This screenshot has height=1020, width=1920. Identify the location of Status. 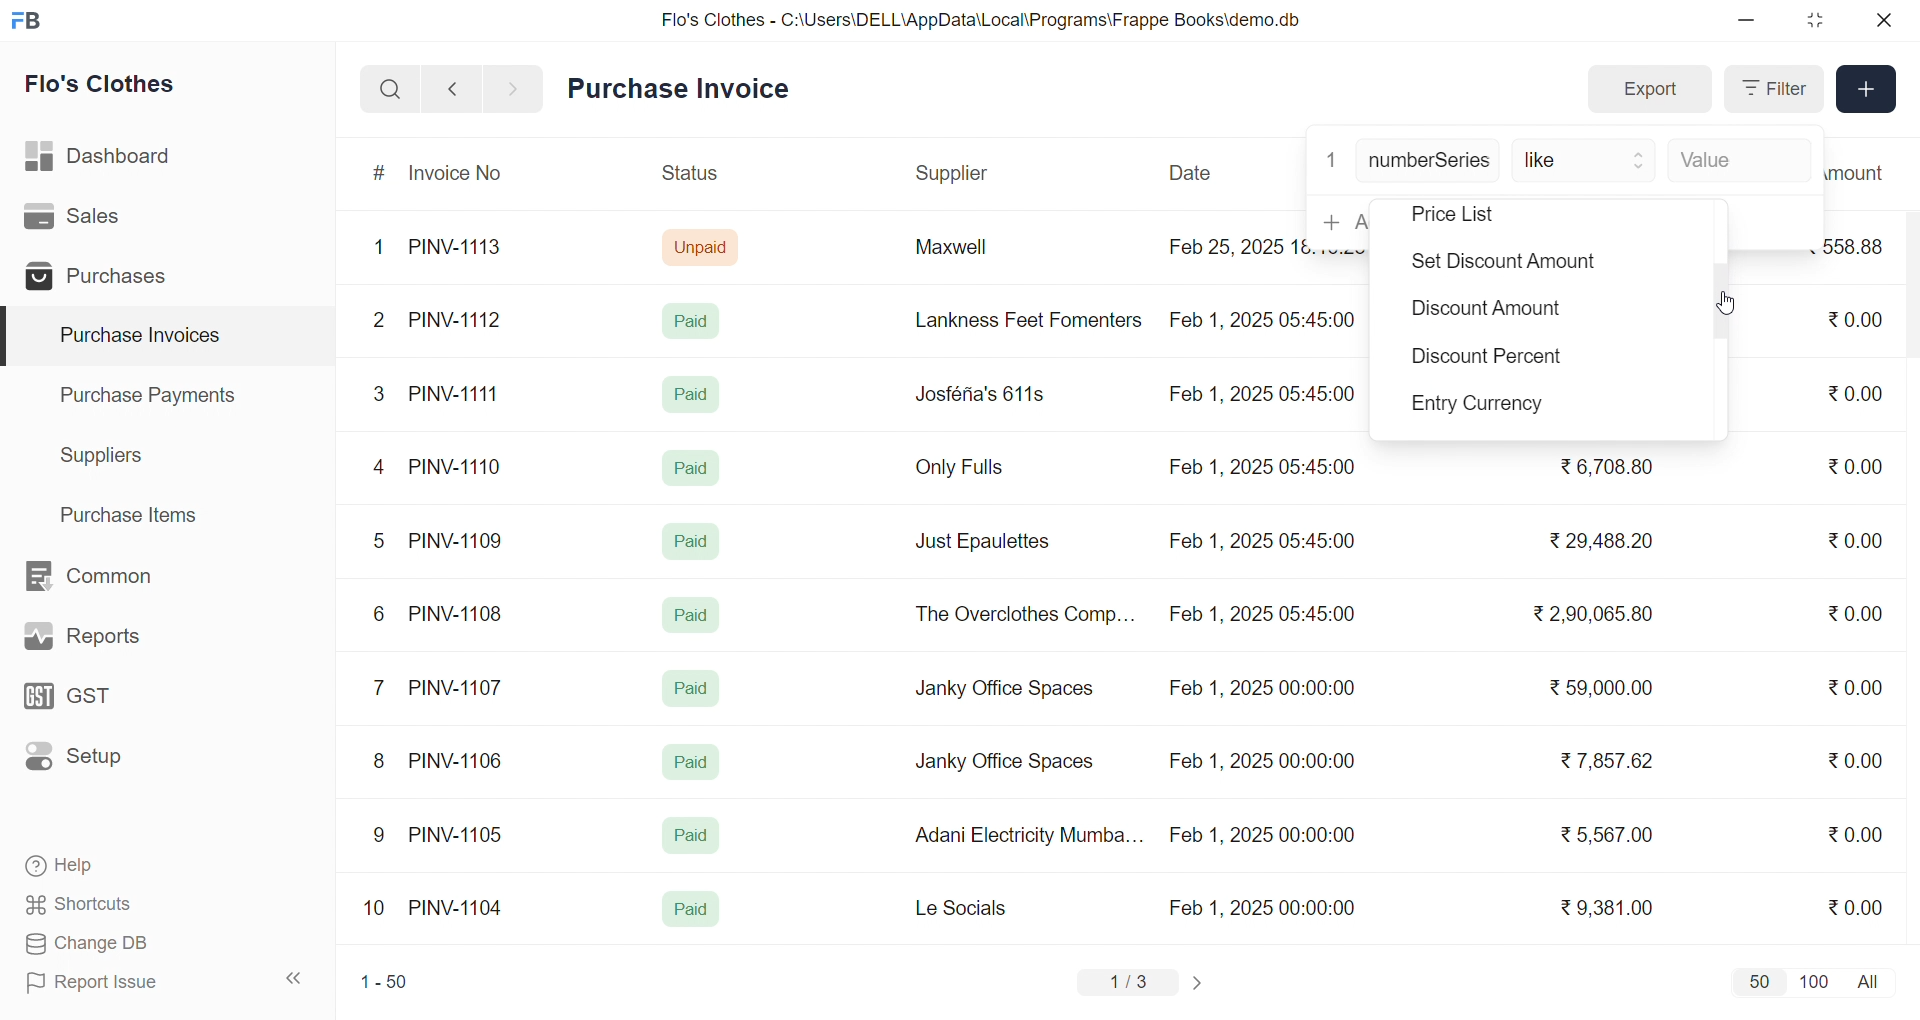
(688, 176).